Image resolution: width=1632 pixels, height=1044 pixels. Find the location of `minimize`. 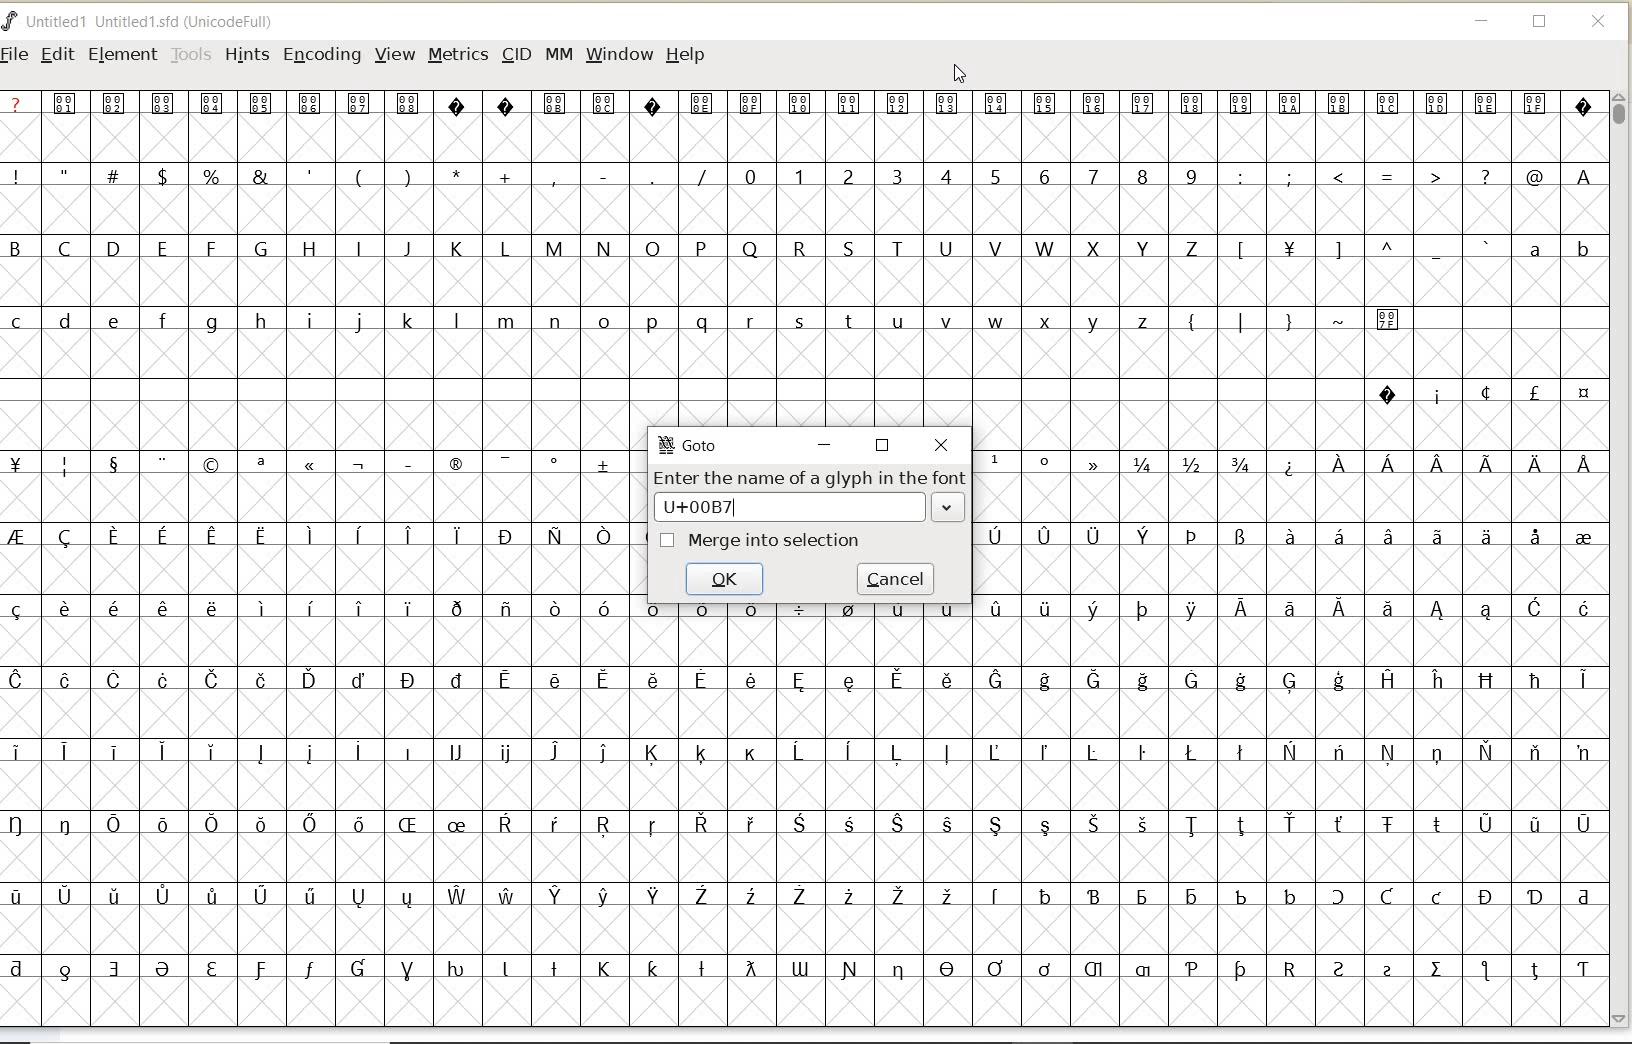

minimize is located at coordinates (824, 444).